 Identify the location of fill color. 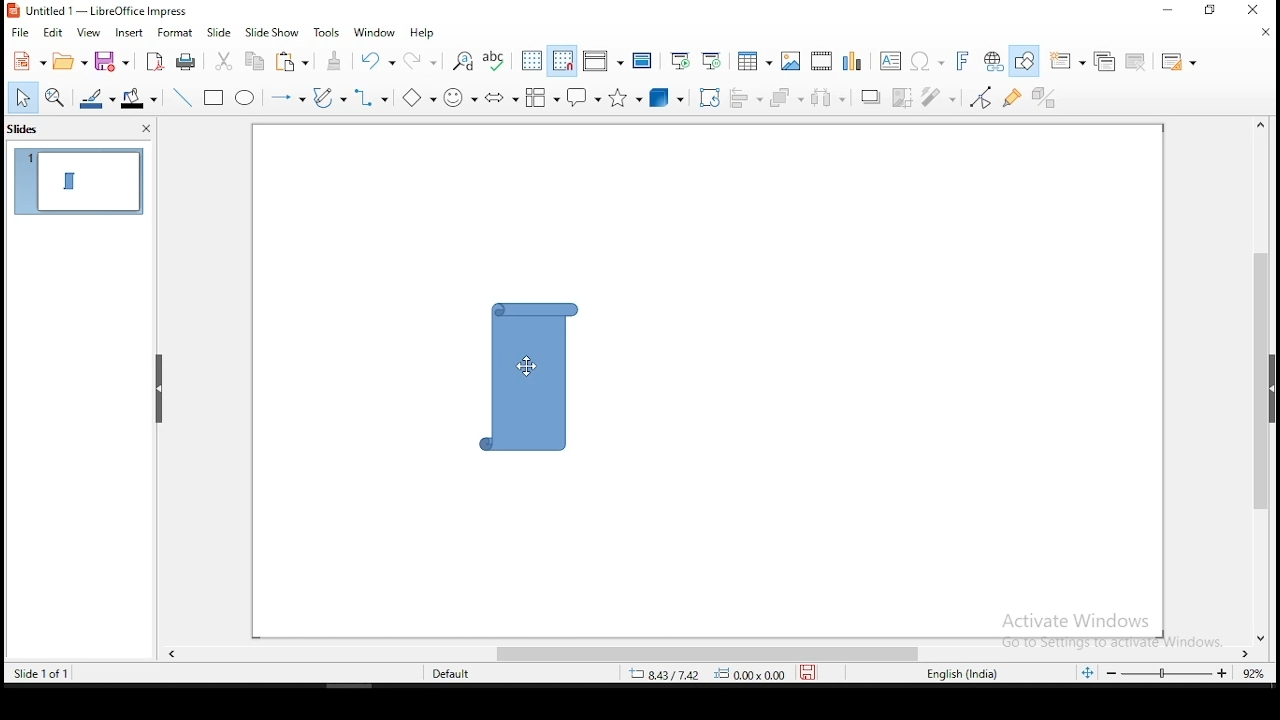
(138, 98).